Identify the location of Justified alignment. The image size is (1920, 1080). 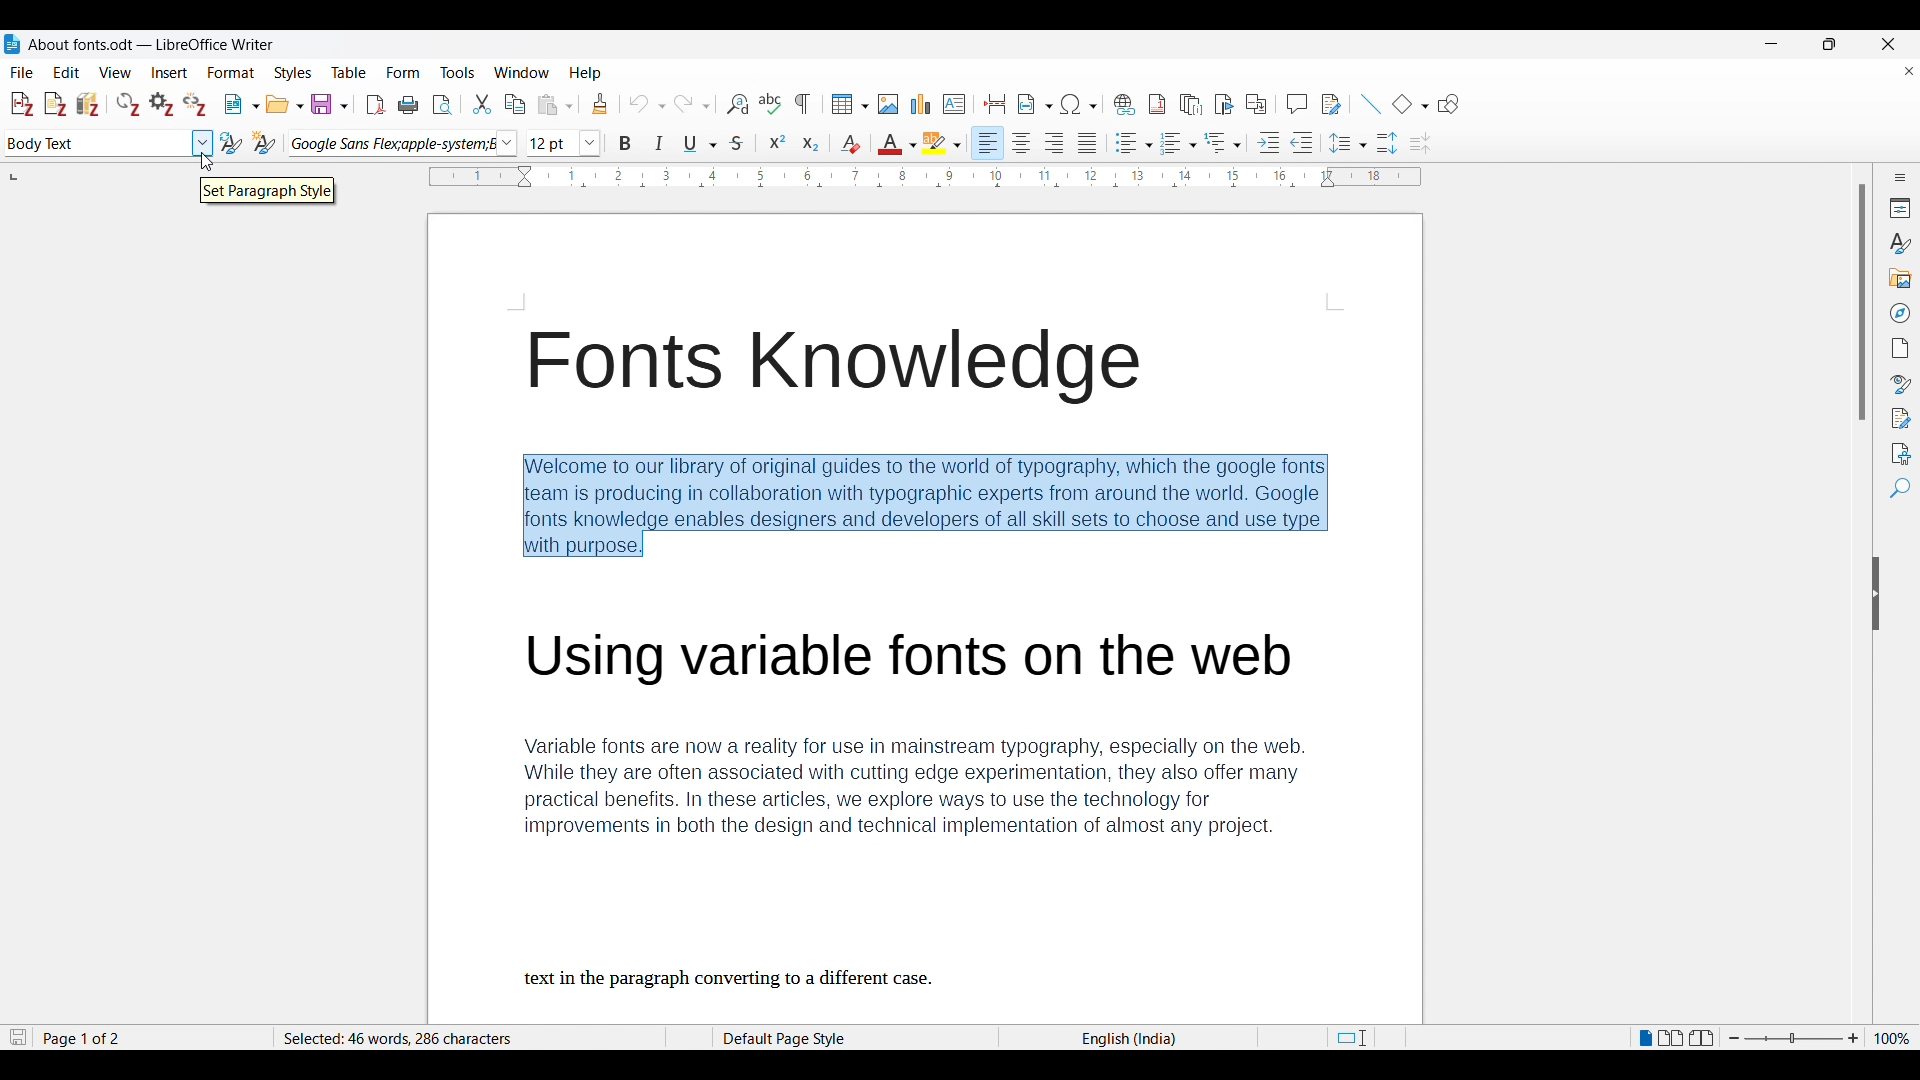
(1087, 143).